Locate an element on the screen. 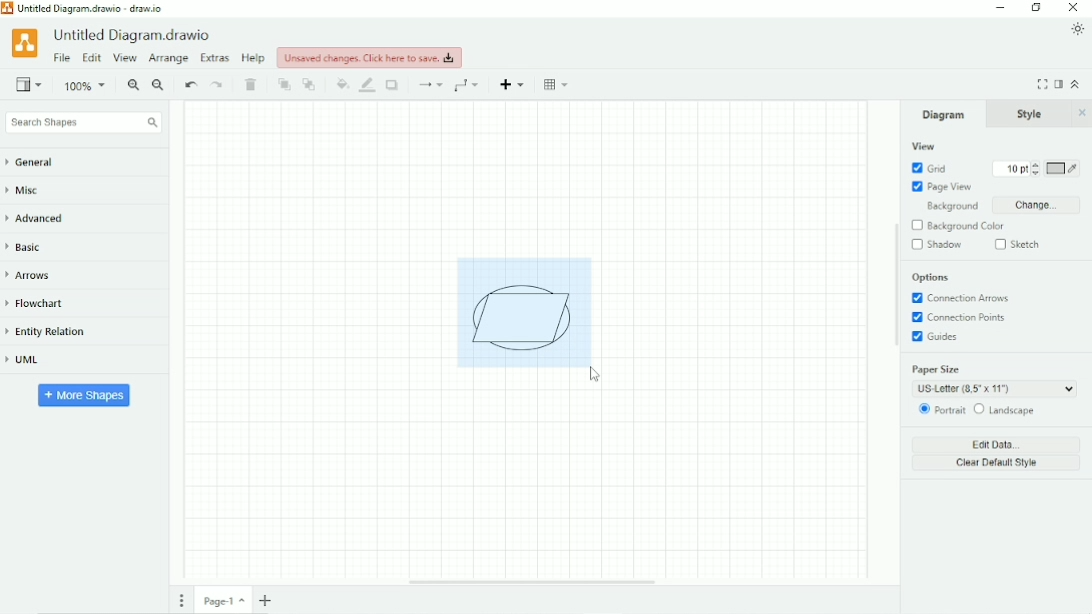  Fullscreen is located at coordinates (1042, 84).